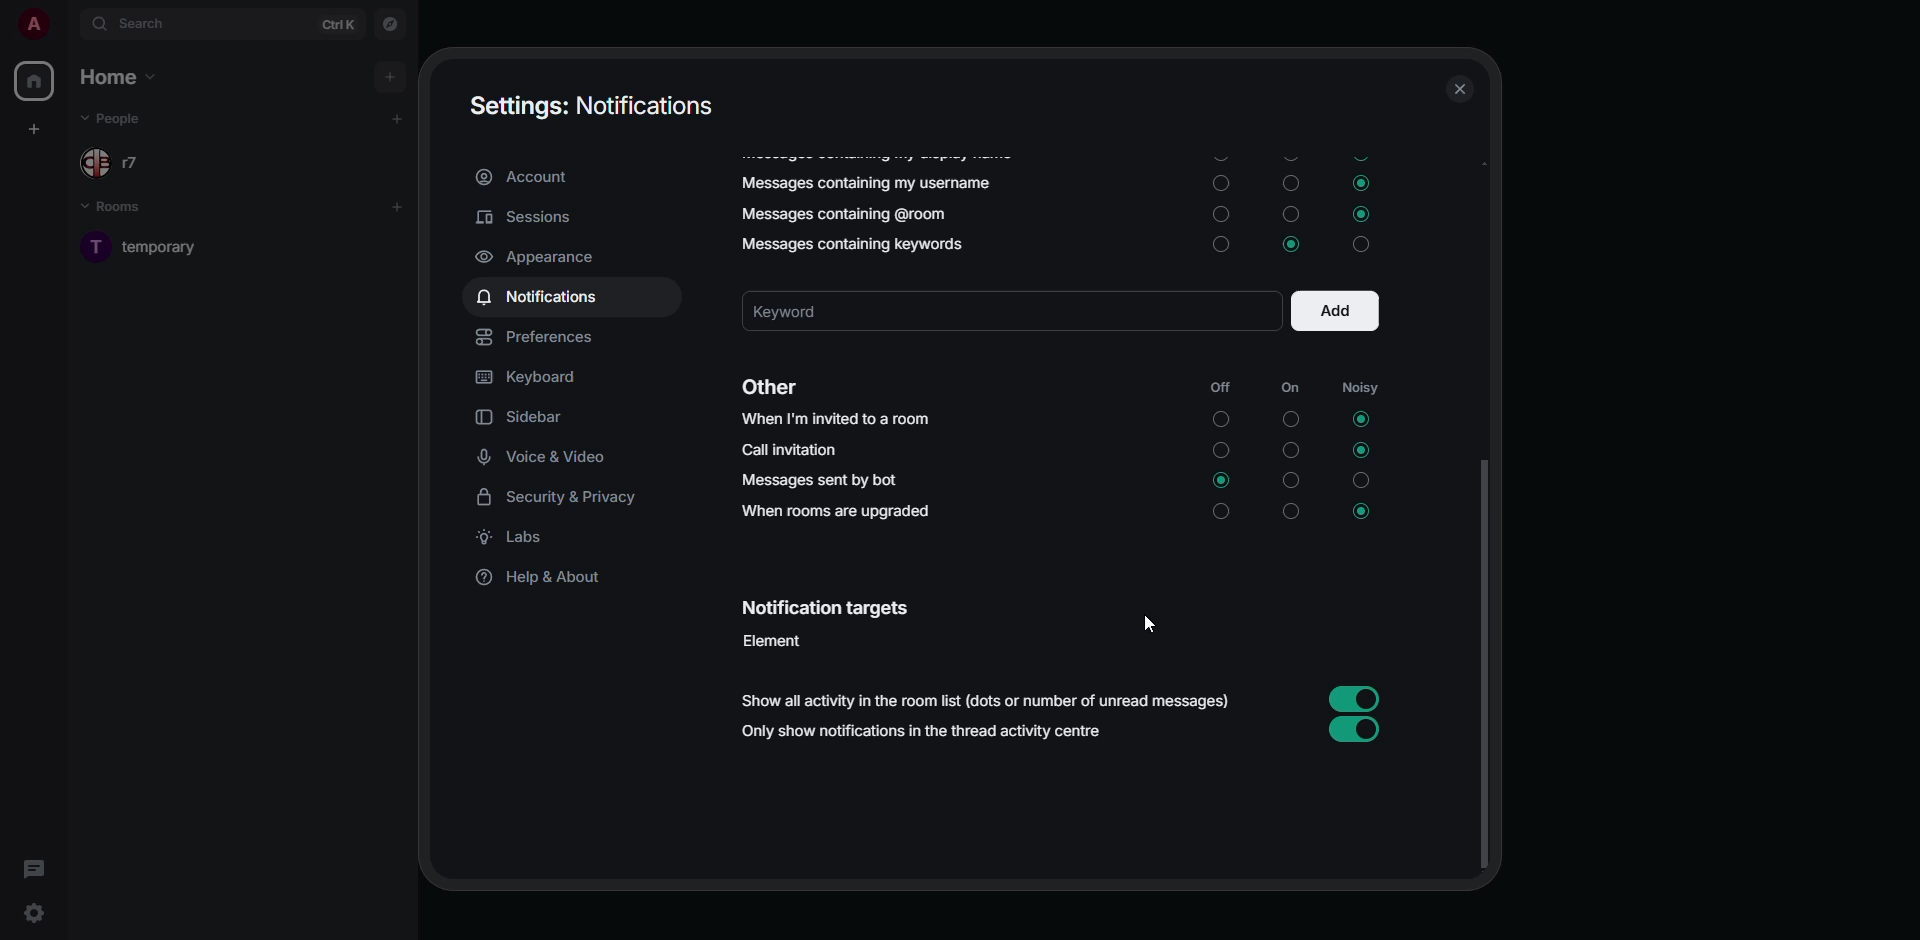  What do you see at coordinates (1361, 483) in the screenshot?
I see `Noisy` at bounding box center [1361, 483].